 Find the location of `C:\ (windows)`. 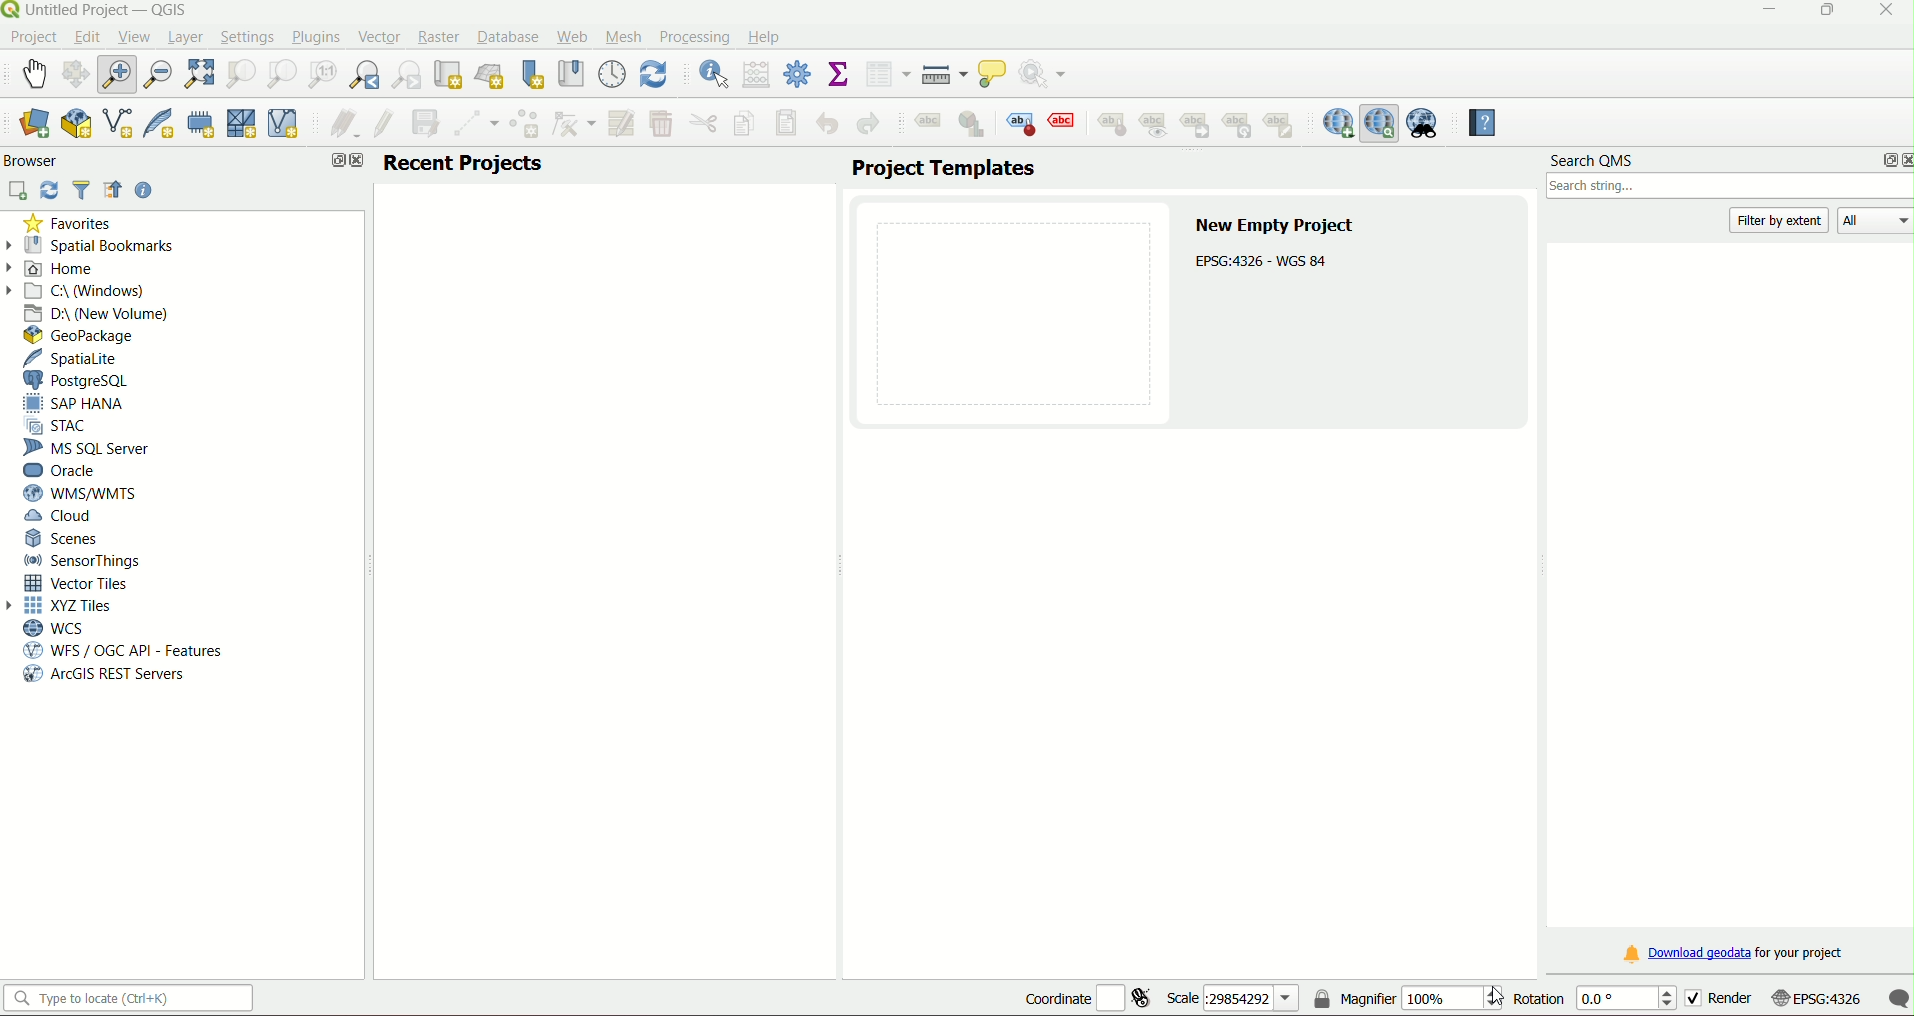

C:\ (windows) is located at coordinates (89, 290).